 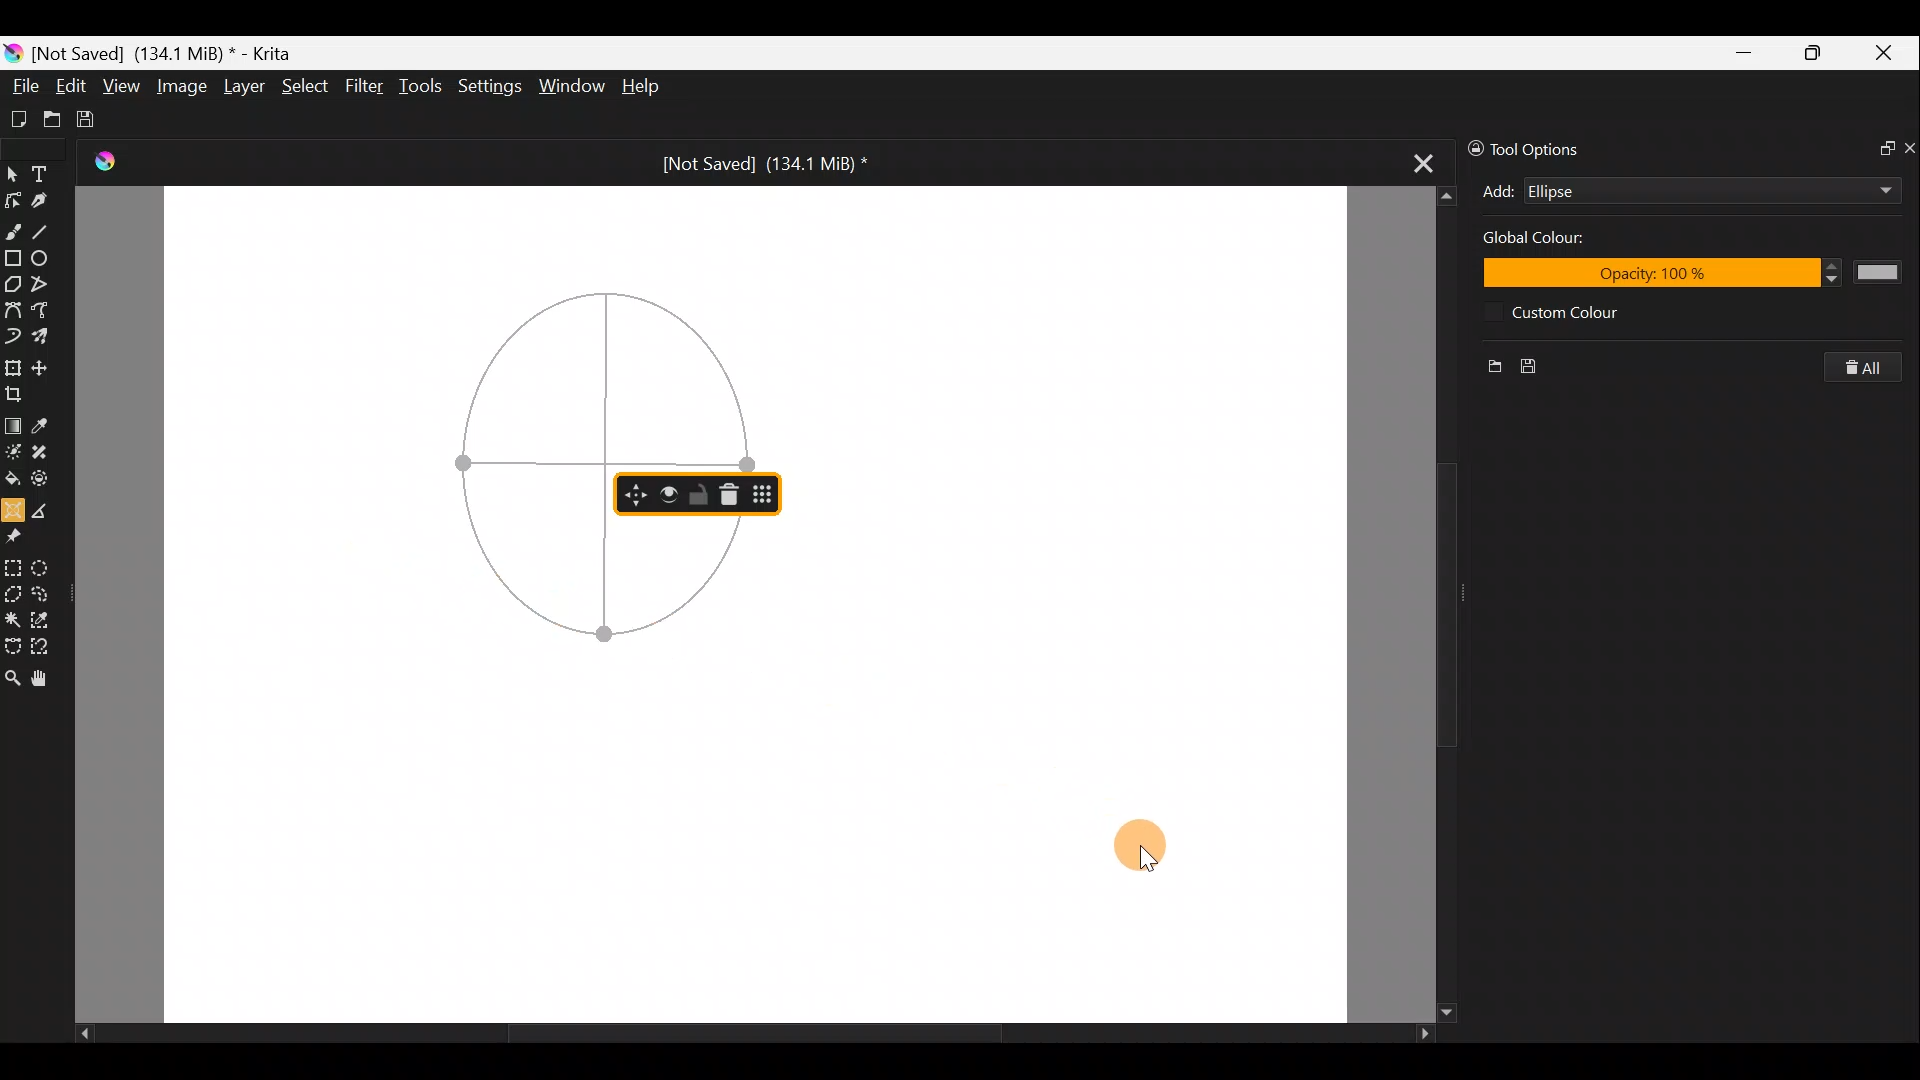 I want to click on Measure the distance between two points, so click(x=47, y=509).